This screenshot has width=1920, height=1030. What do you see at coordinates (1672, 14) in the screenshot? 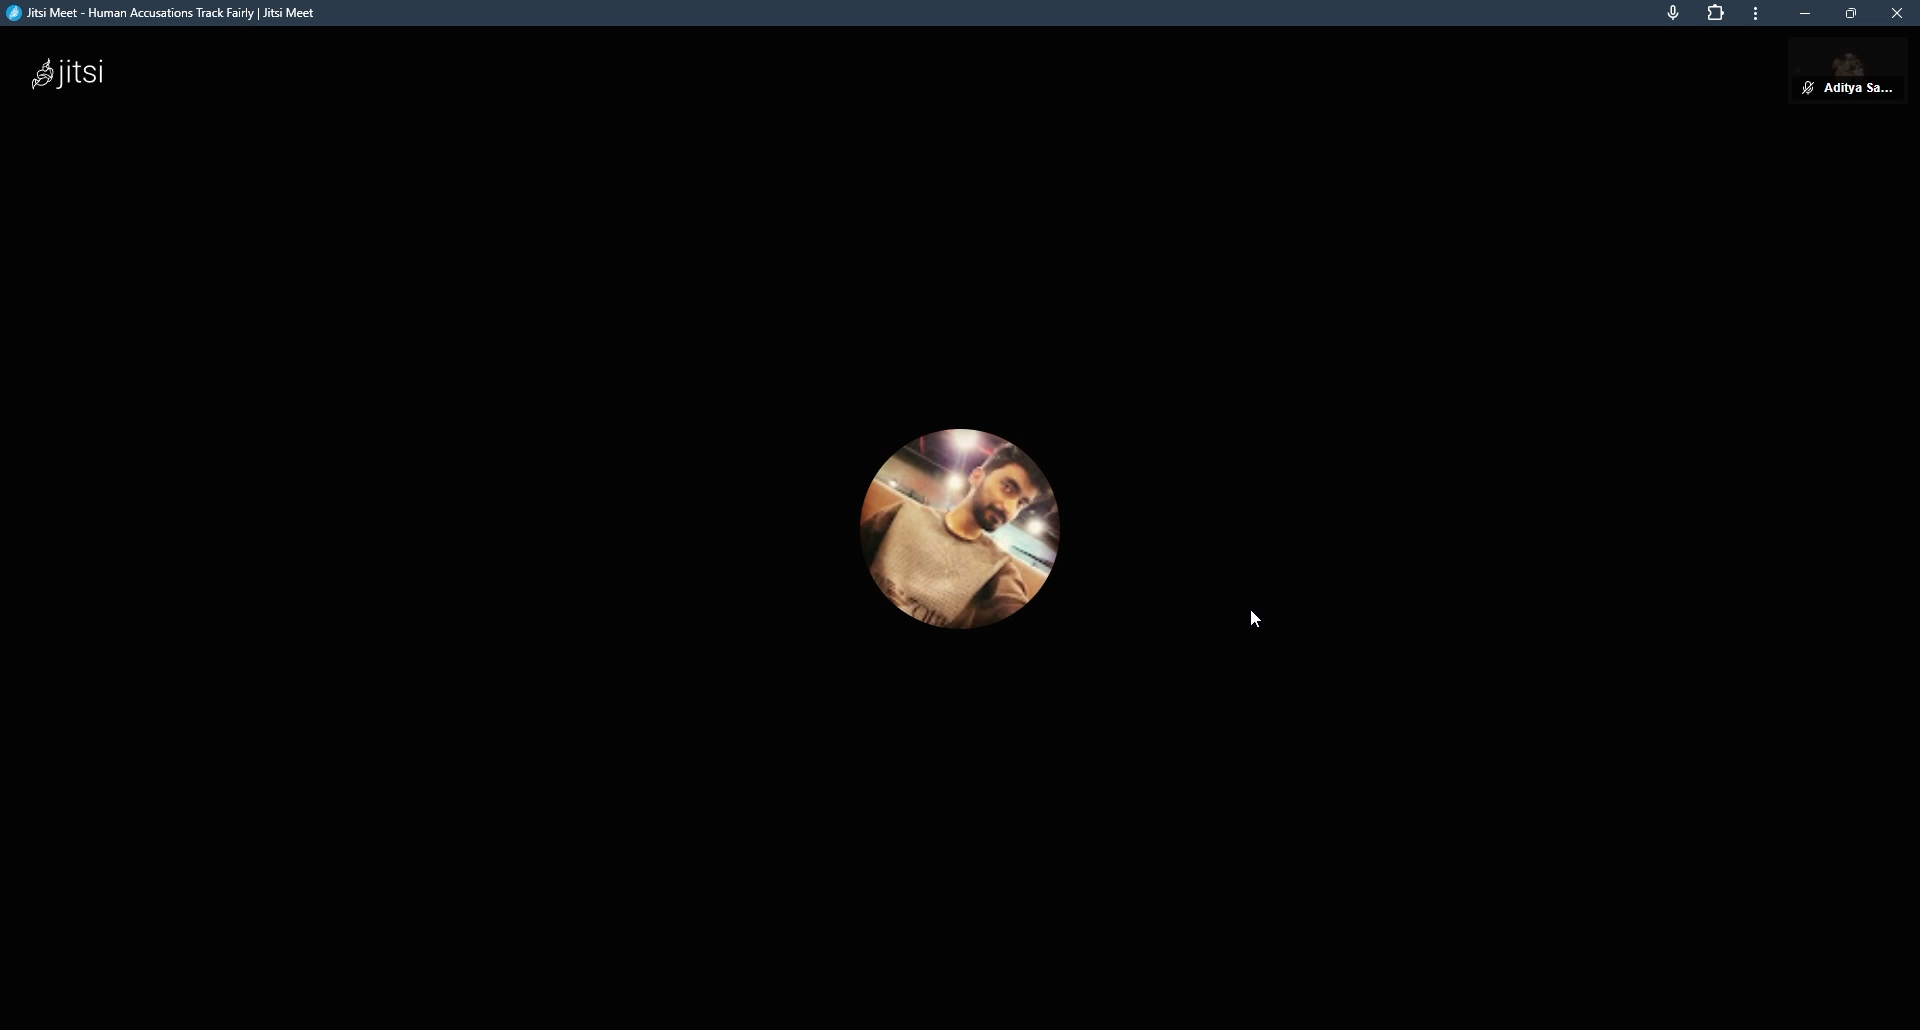
I see `mic` at bounding box center [1672, 14].